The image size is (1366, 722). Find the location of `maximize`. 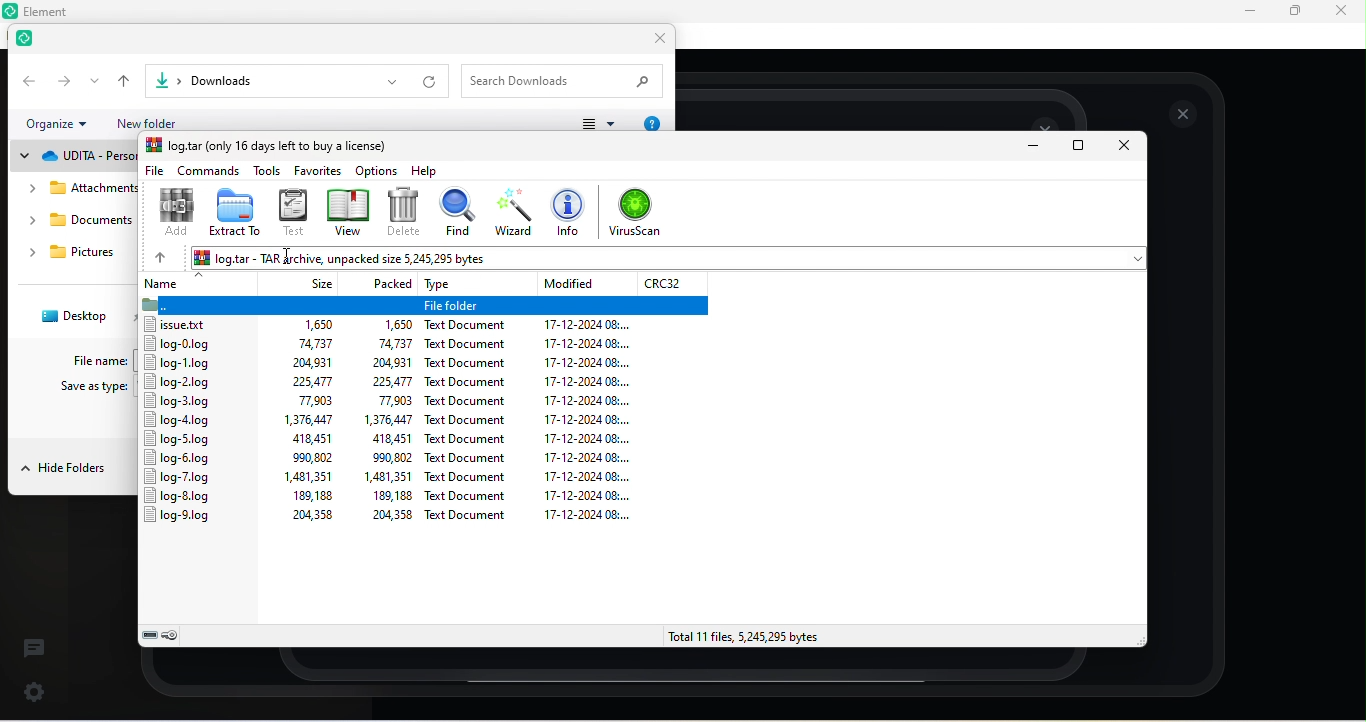

maximize is located at coordinates (1076, 149).